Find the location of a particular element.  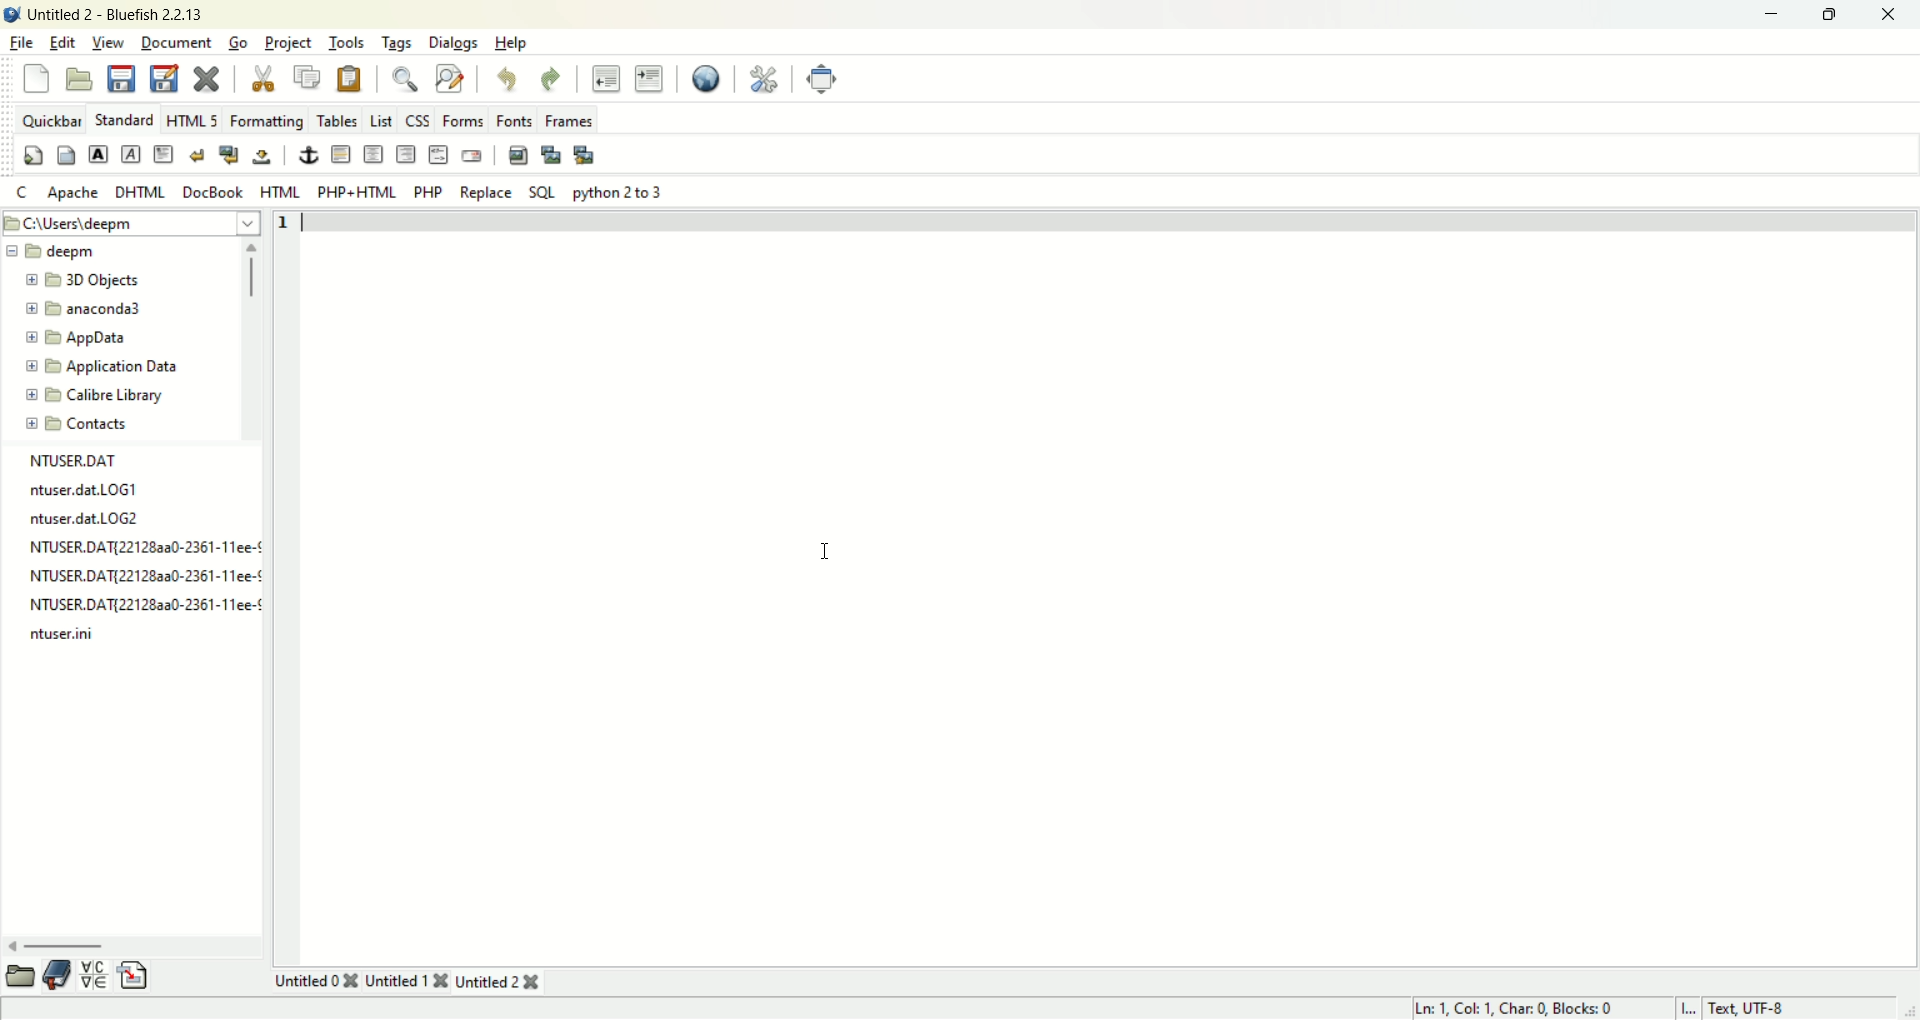

maximize is located at coordinates (1829, 15).